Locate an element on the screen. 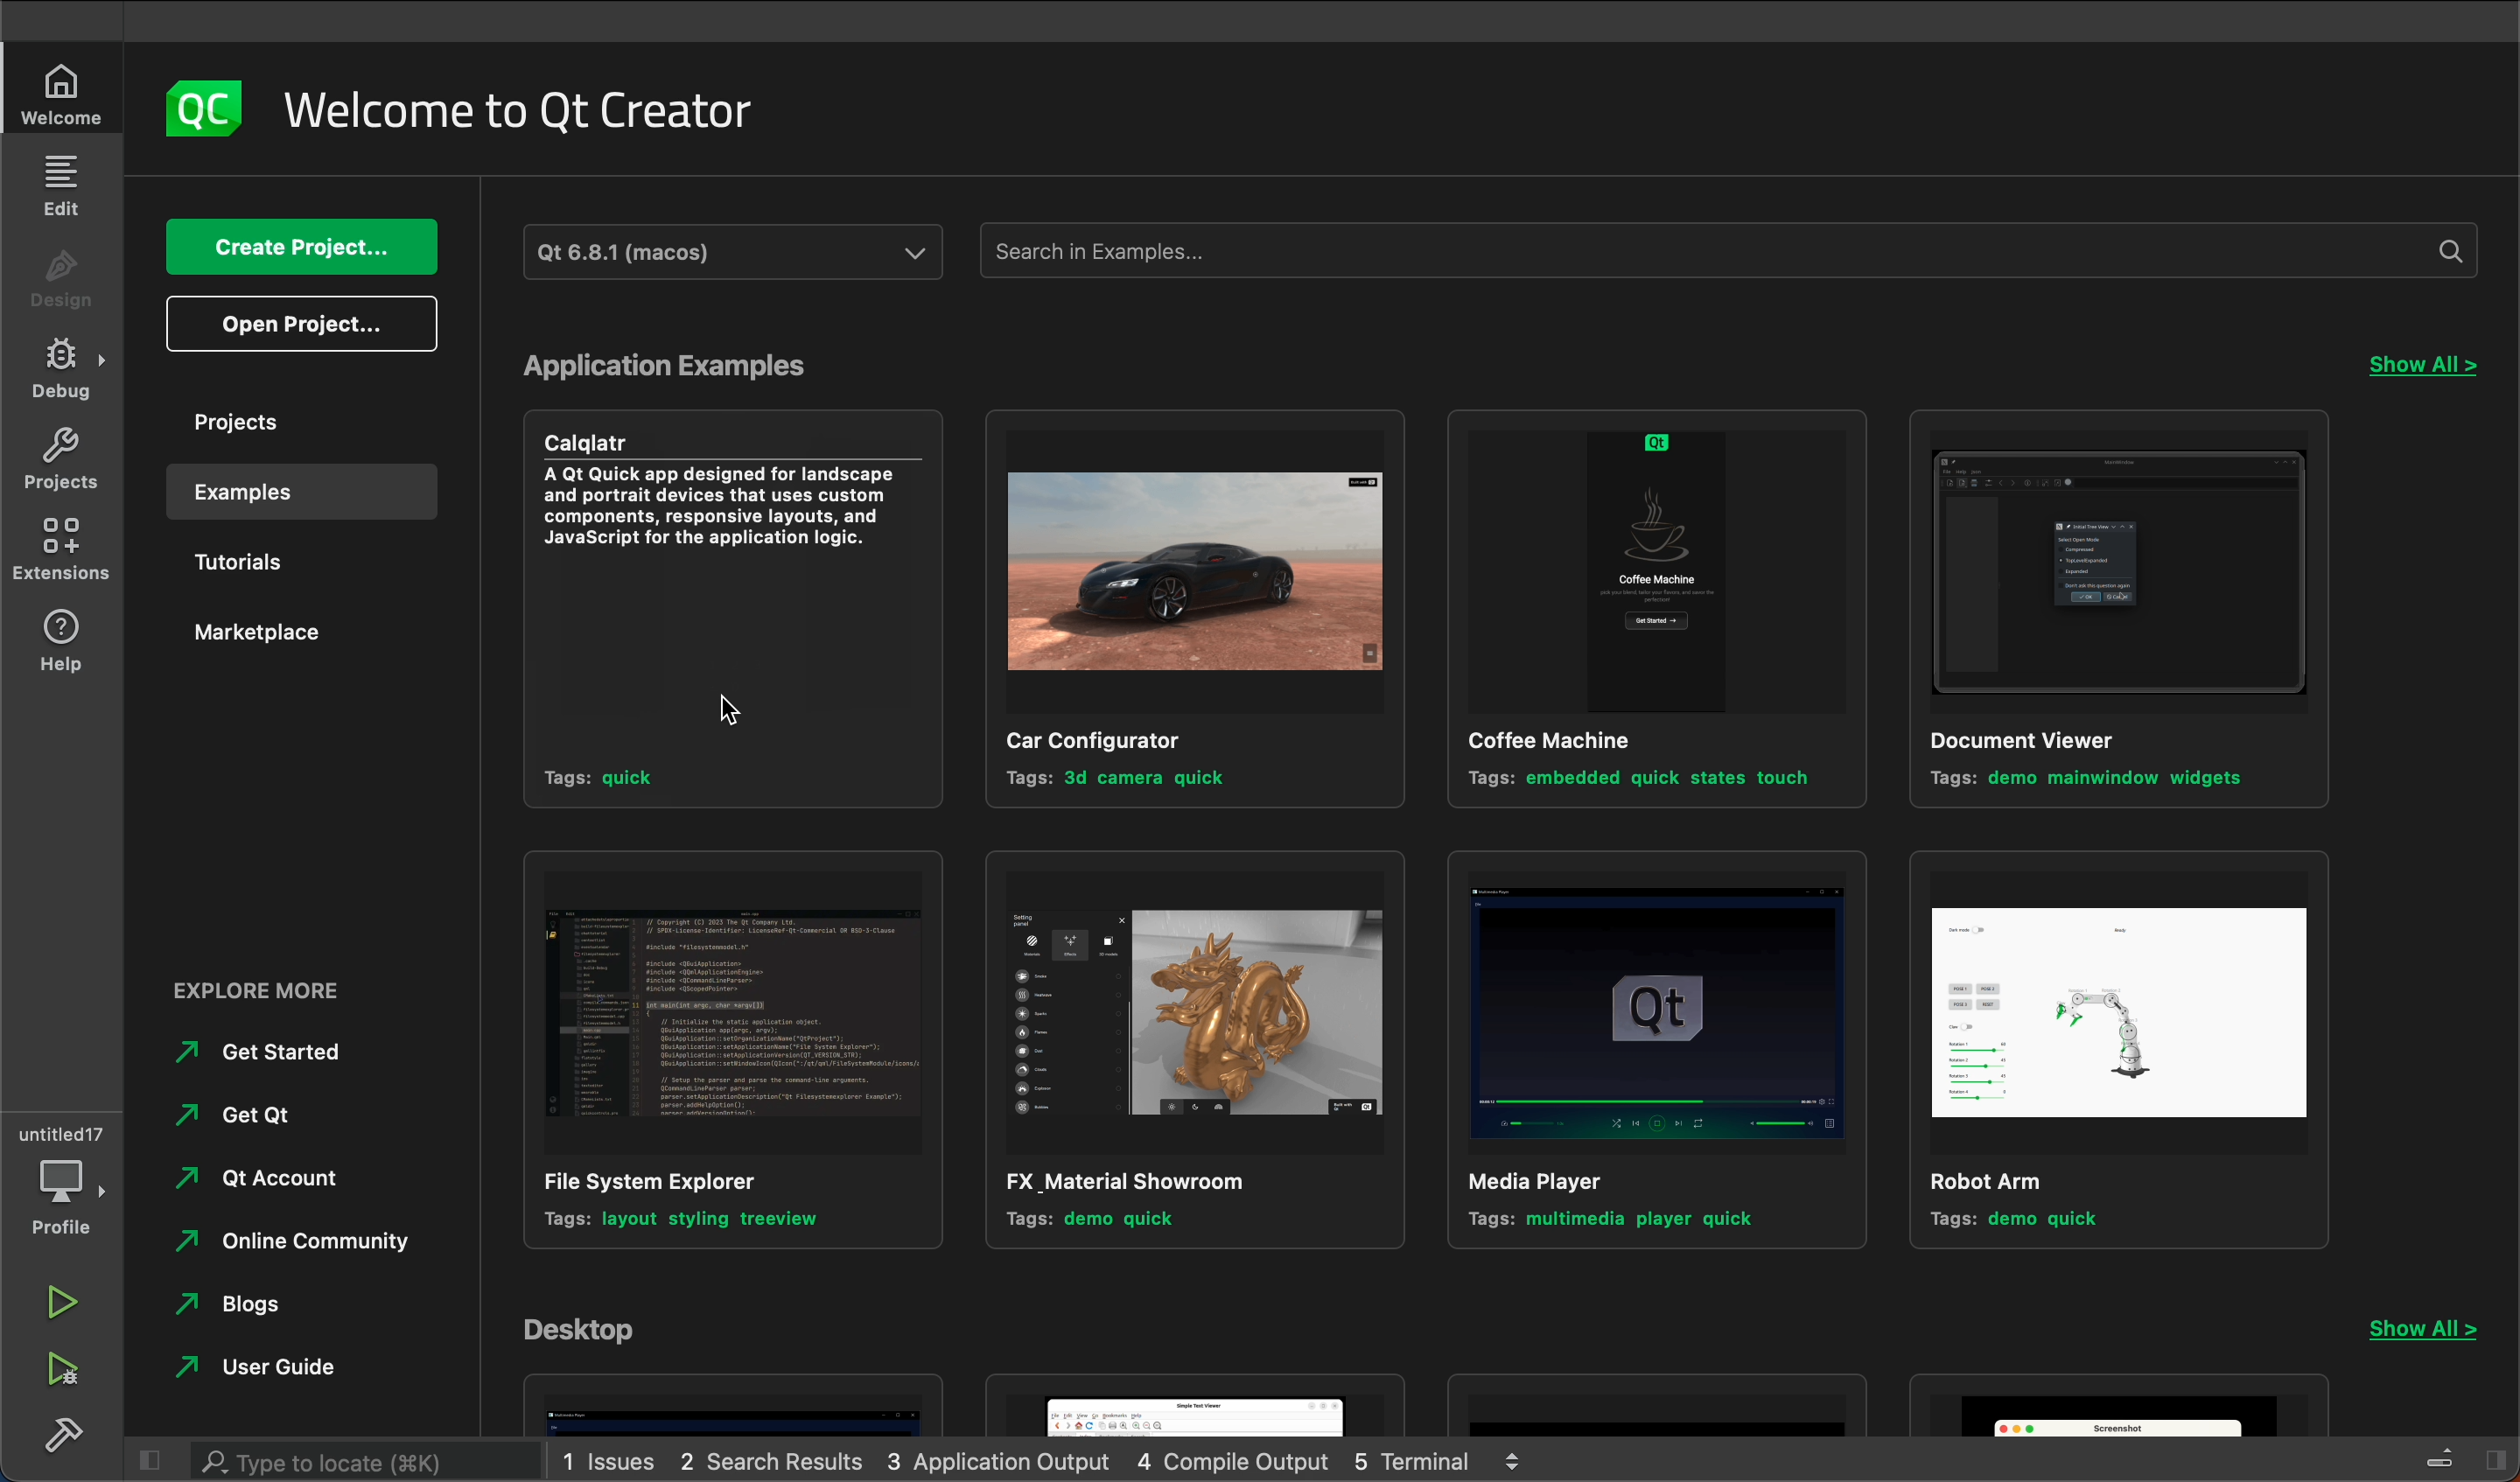 The height and width of the screenshot is (1482, 2520). kit name is located at coordinates (738, 250).